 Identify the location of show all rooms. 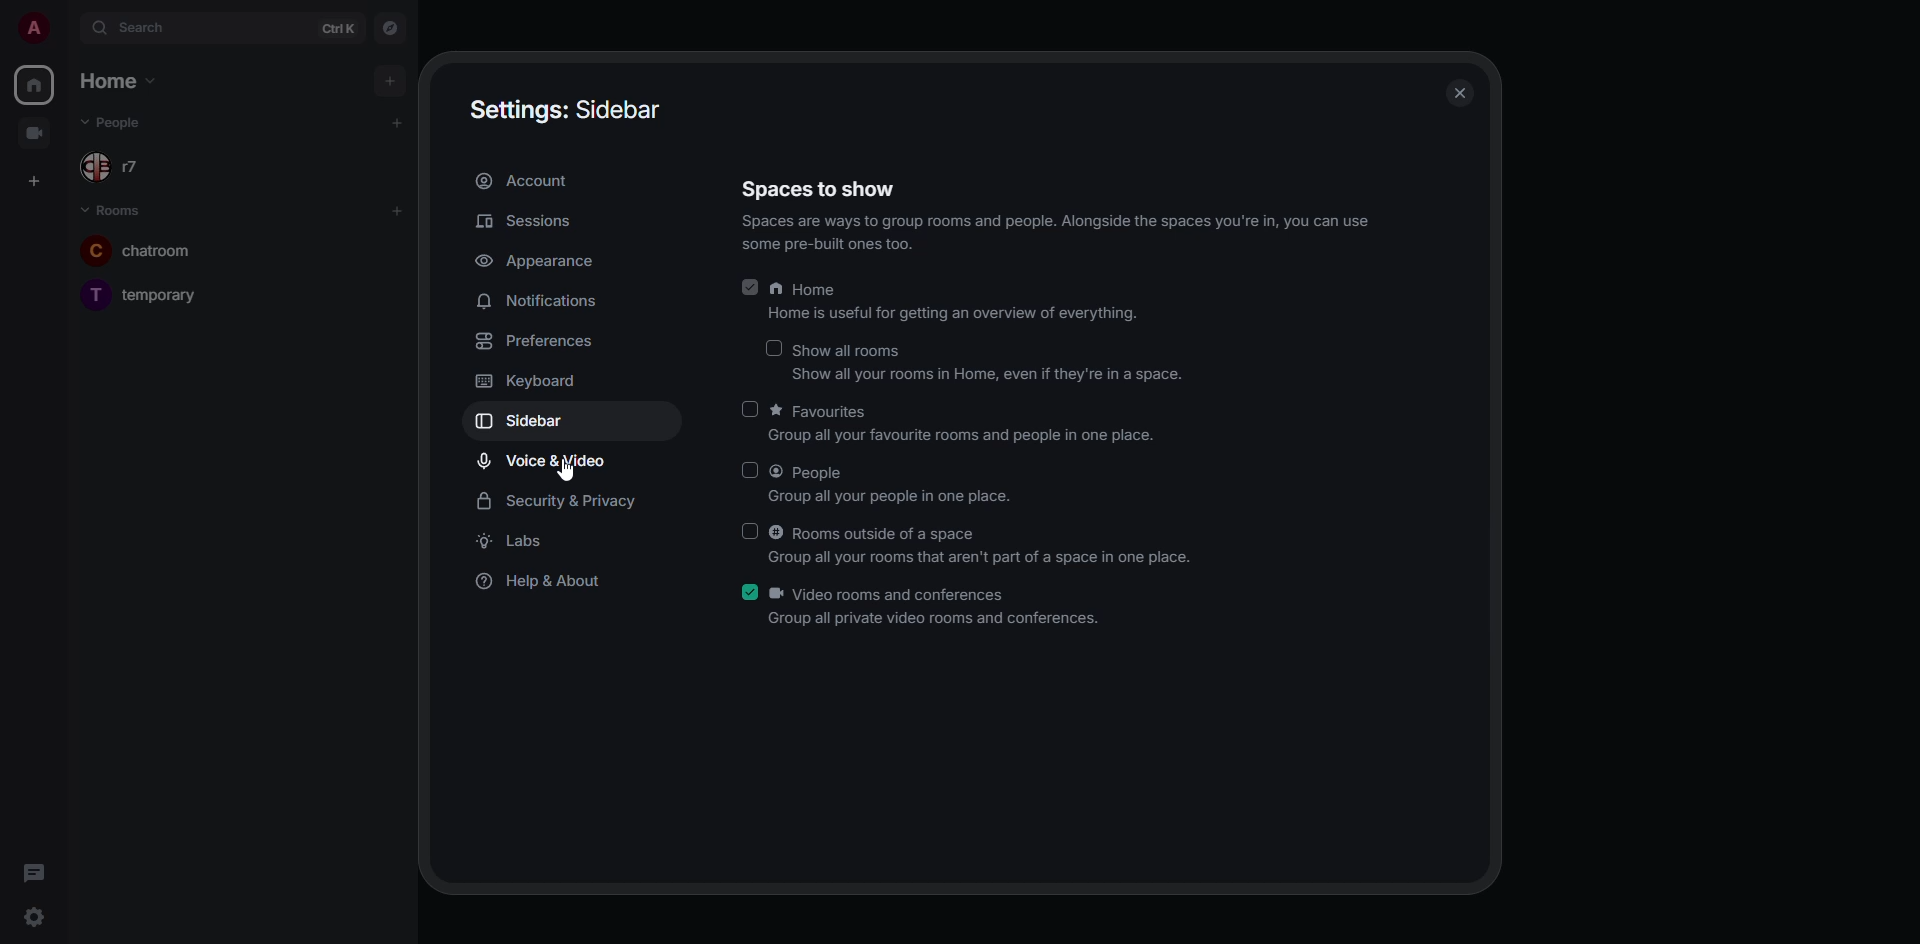
(992, 364).